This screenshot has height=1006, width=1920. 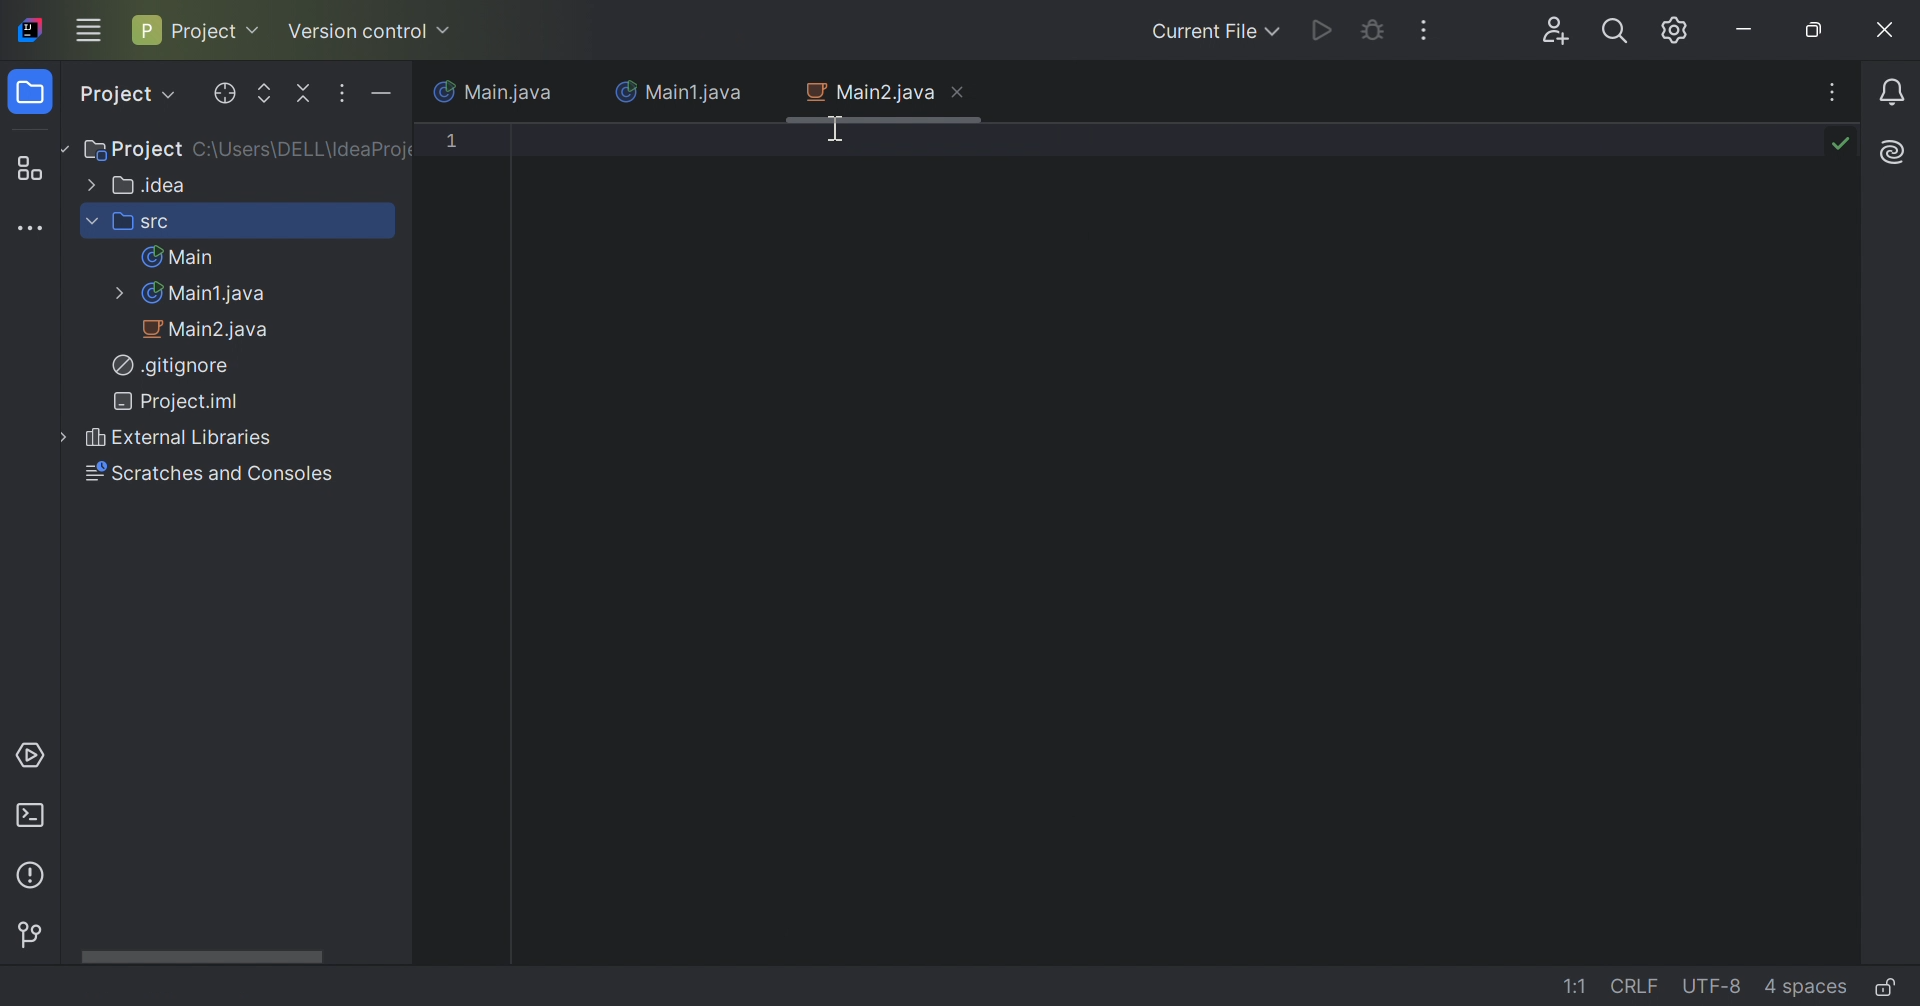 I want to click on Main2.java, so click(x=867, y=93).